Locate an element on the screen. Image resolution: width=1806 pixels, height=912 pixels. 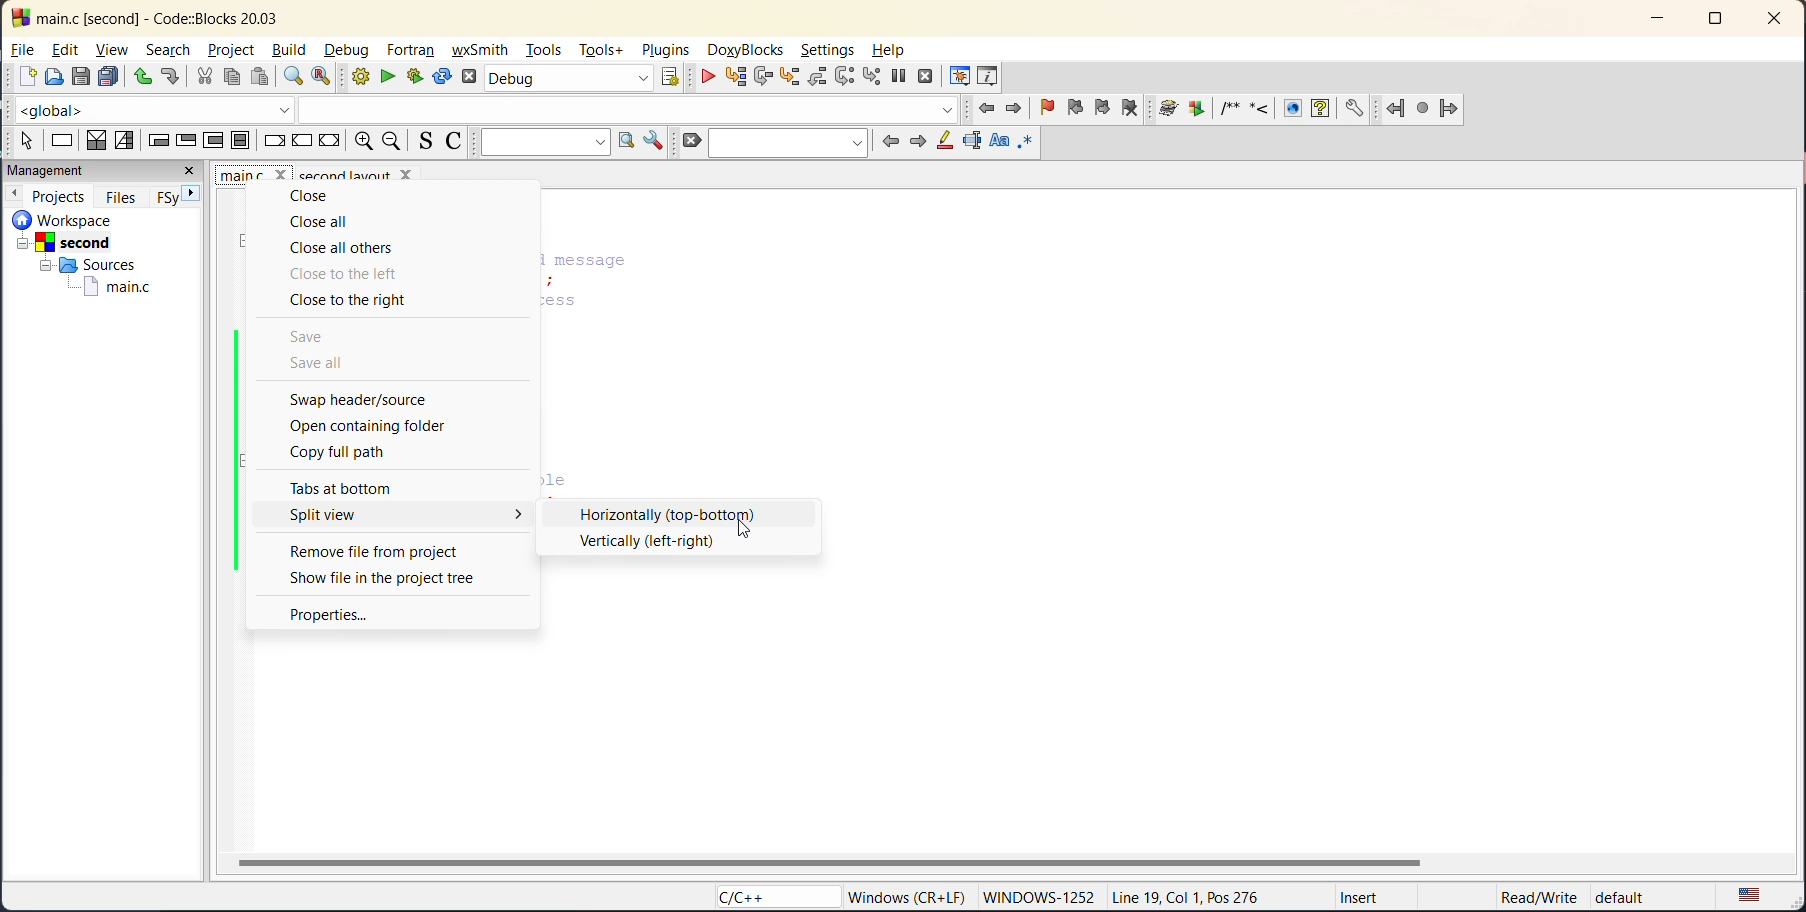
project is located at coordinates (236, 52).